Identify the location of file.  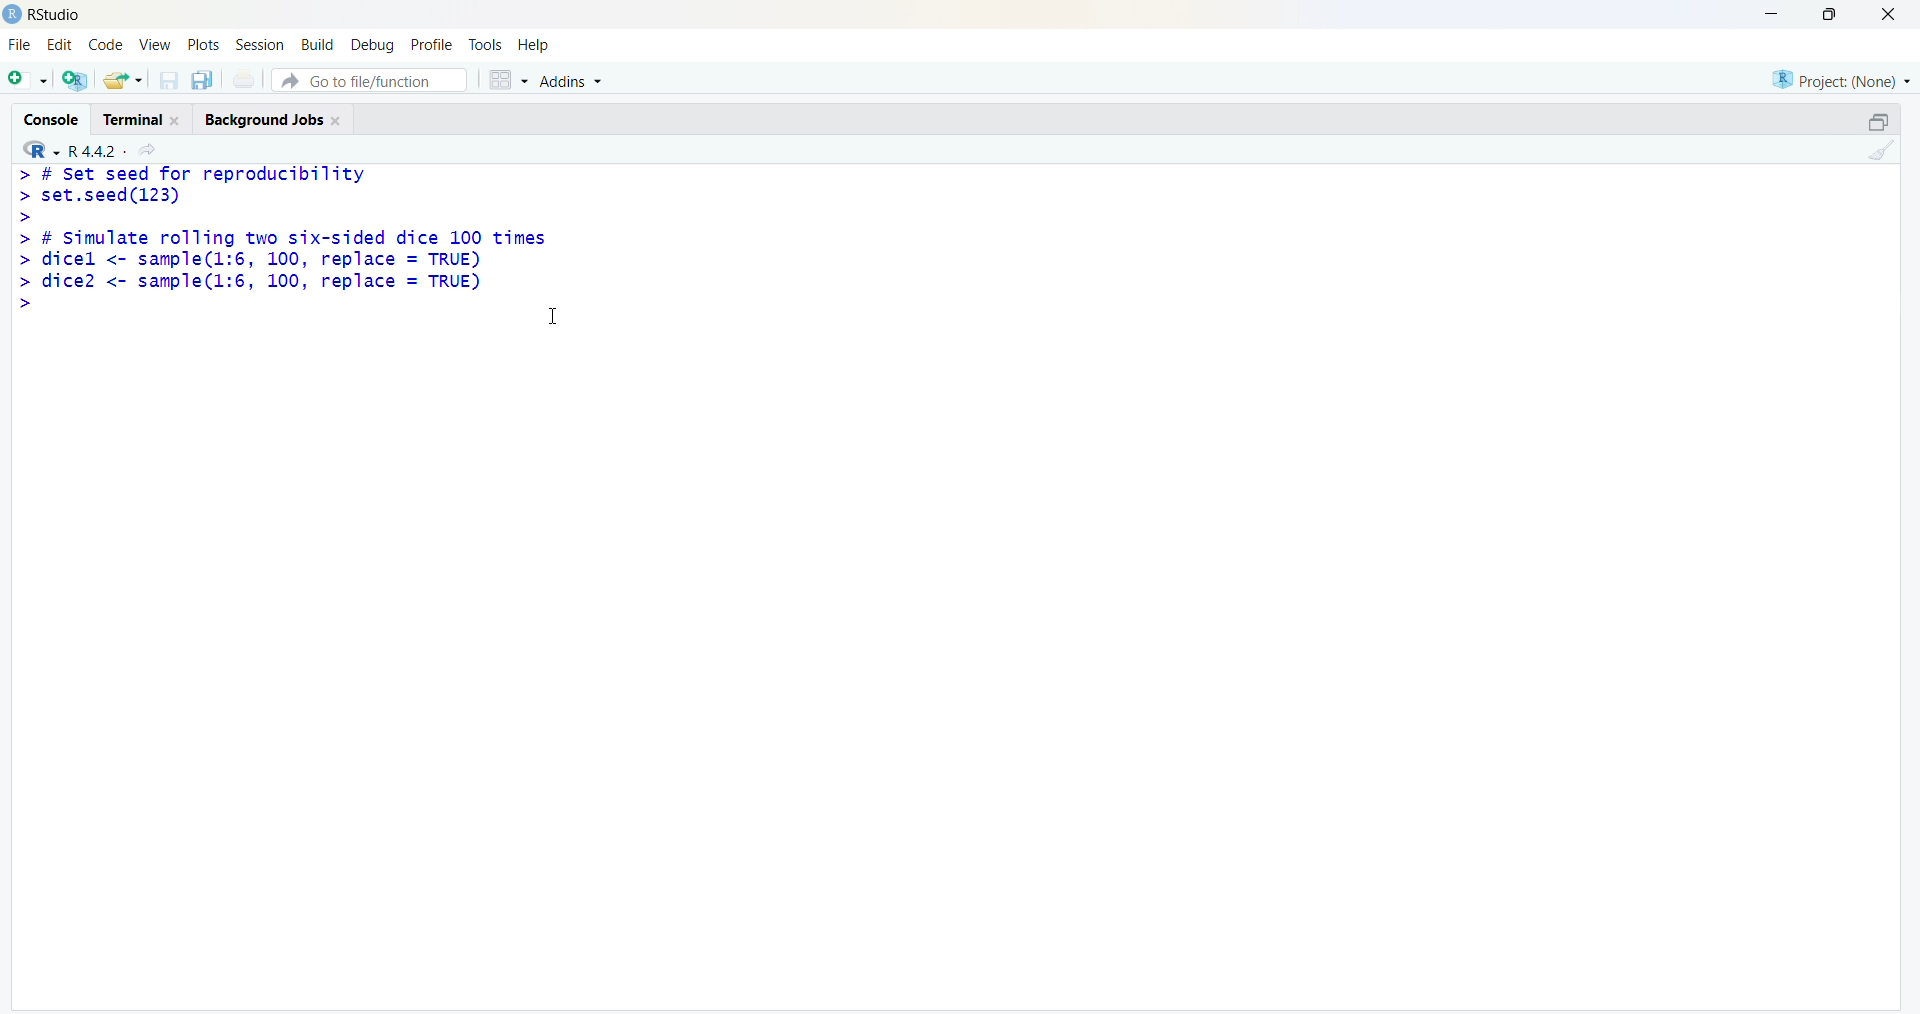
(20, 45).